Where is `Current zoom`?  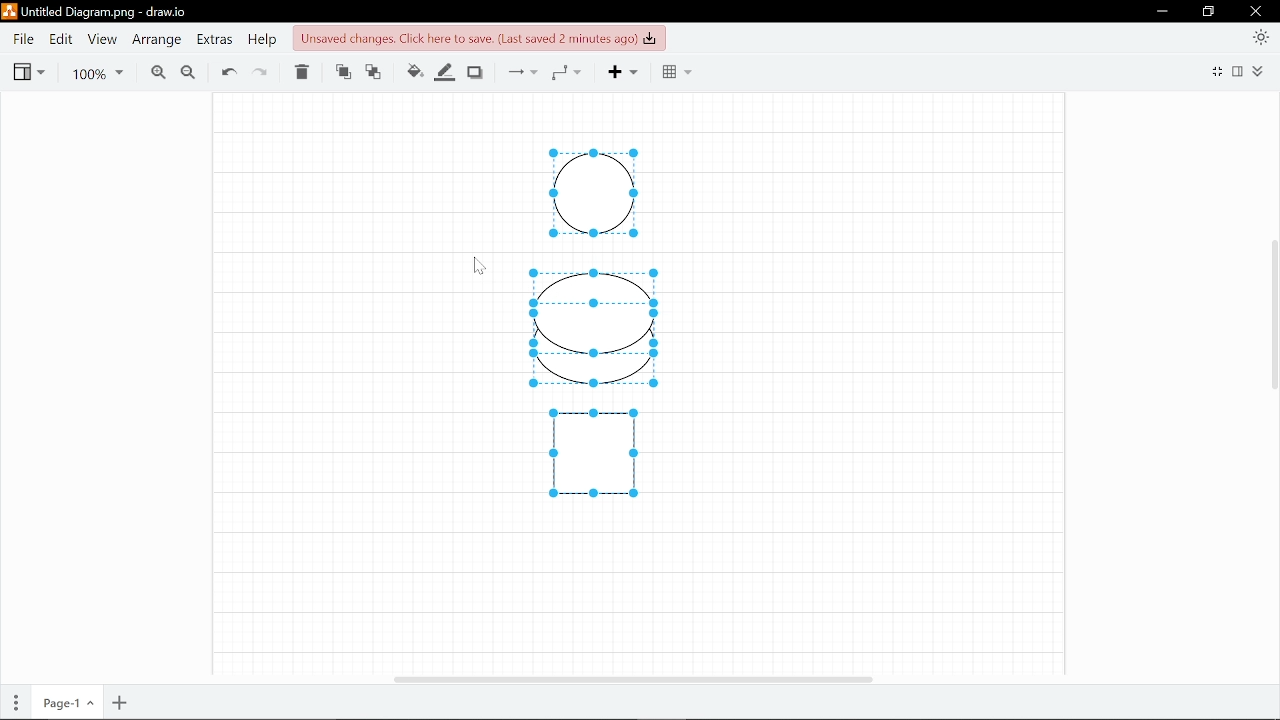 Current zoom is located at coordinates (97, 71).